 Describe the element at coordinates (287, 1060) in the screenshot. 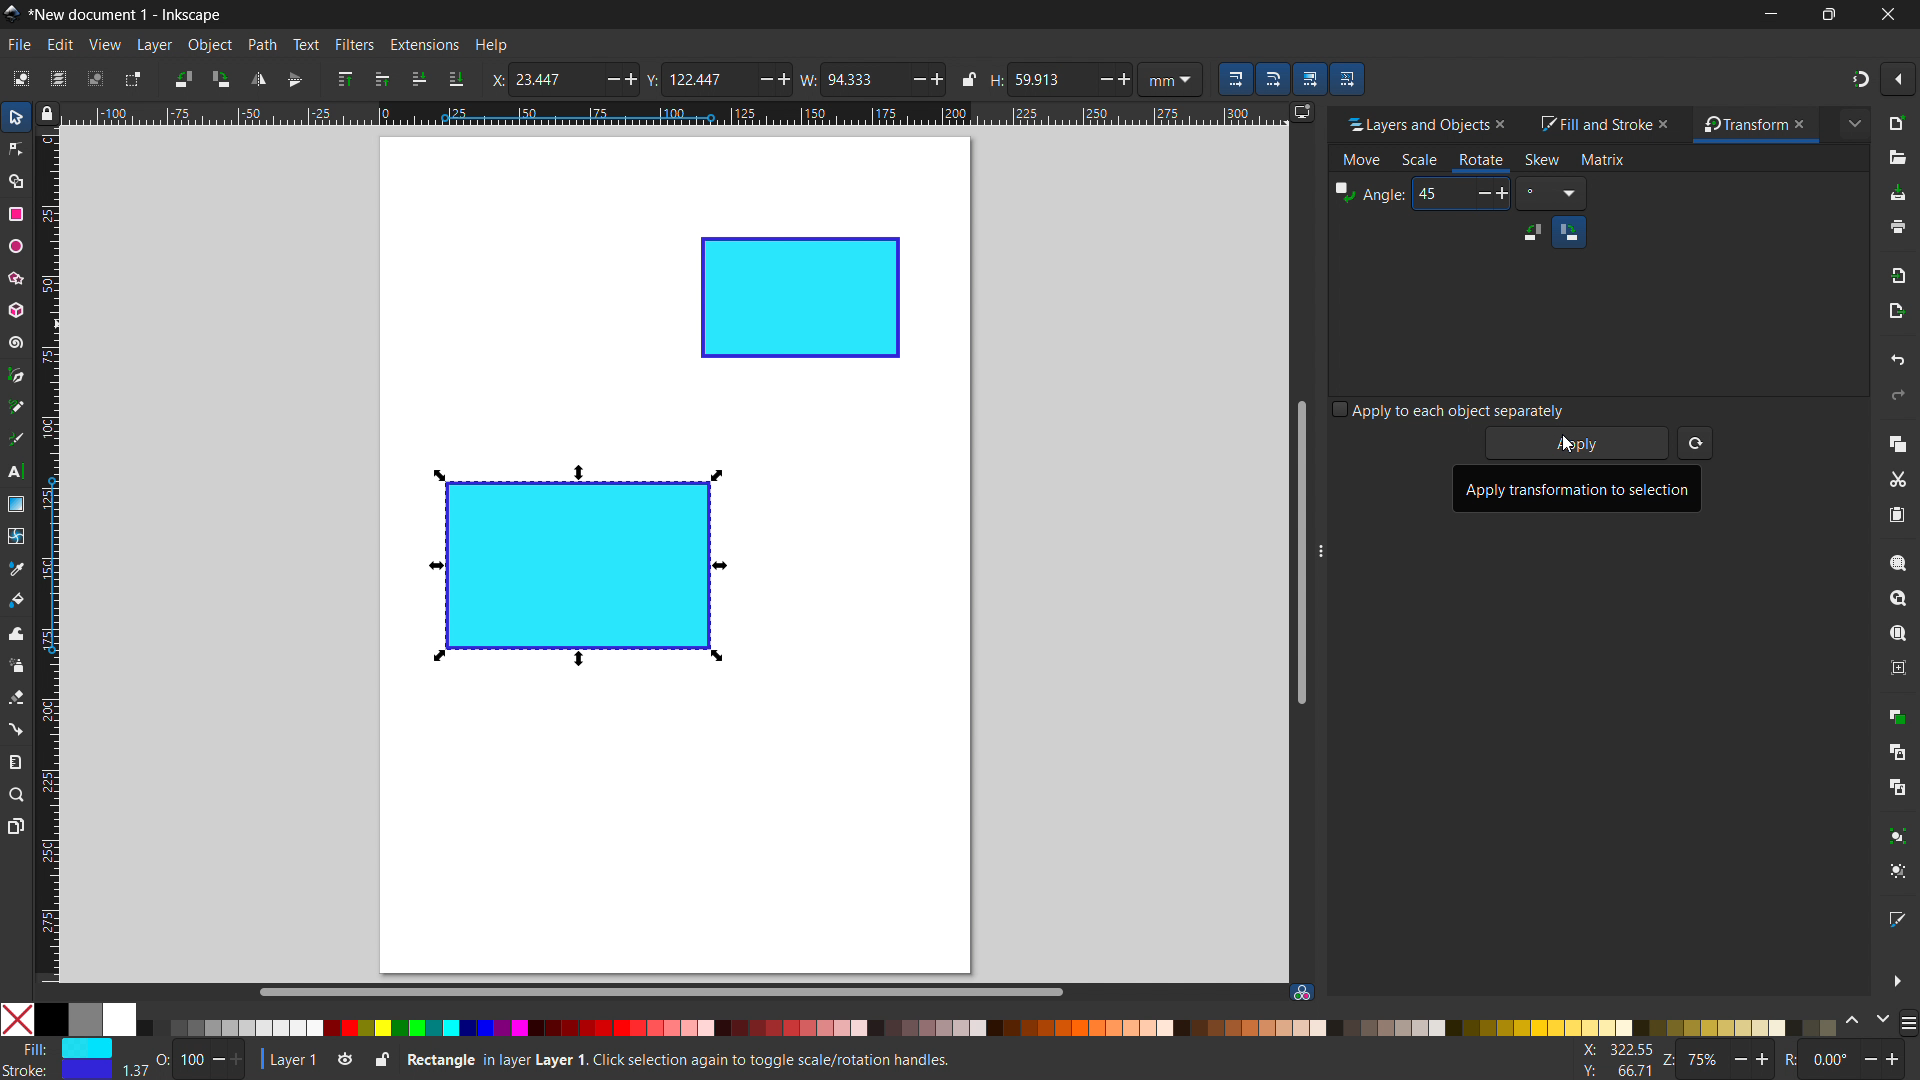

I see `current layer` at that location.